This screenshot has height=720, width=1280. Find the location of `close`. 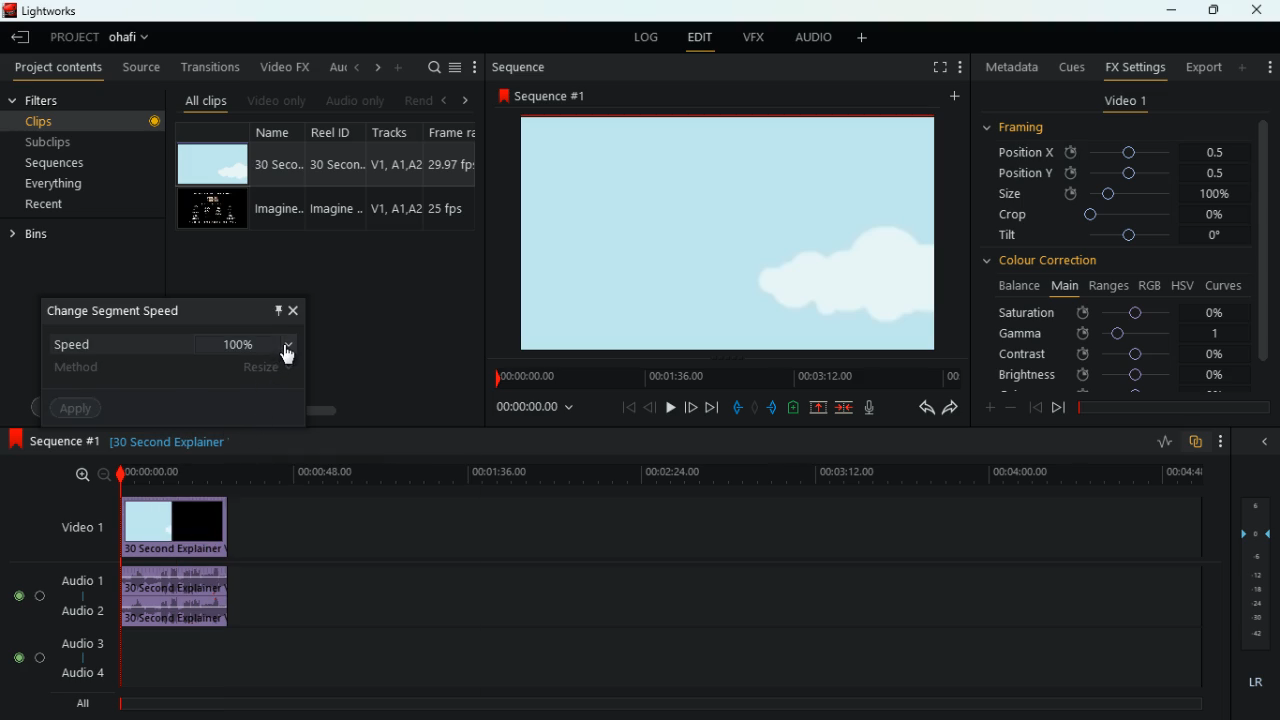

close is located at coordinates (294, 309).